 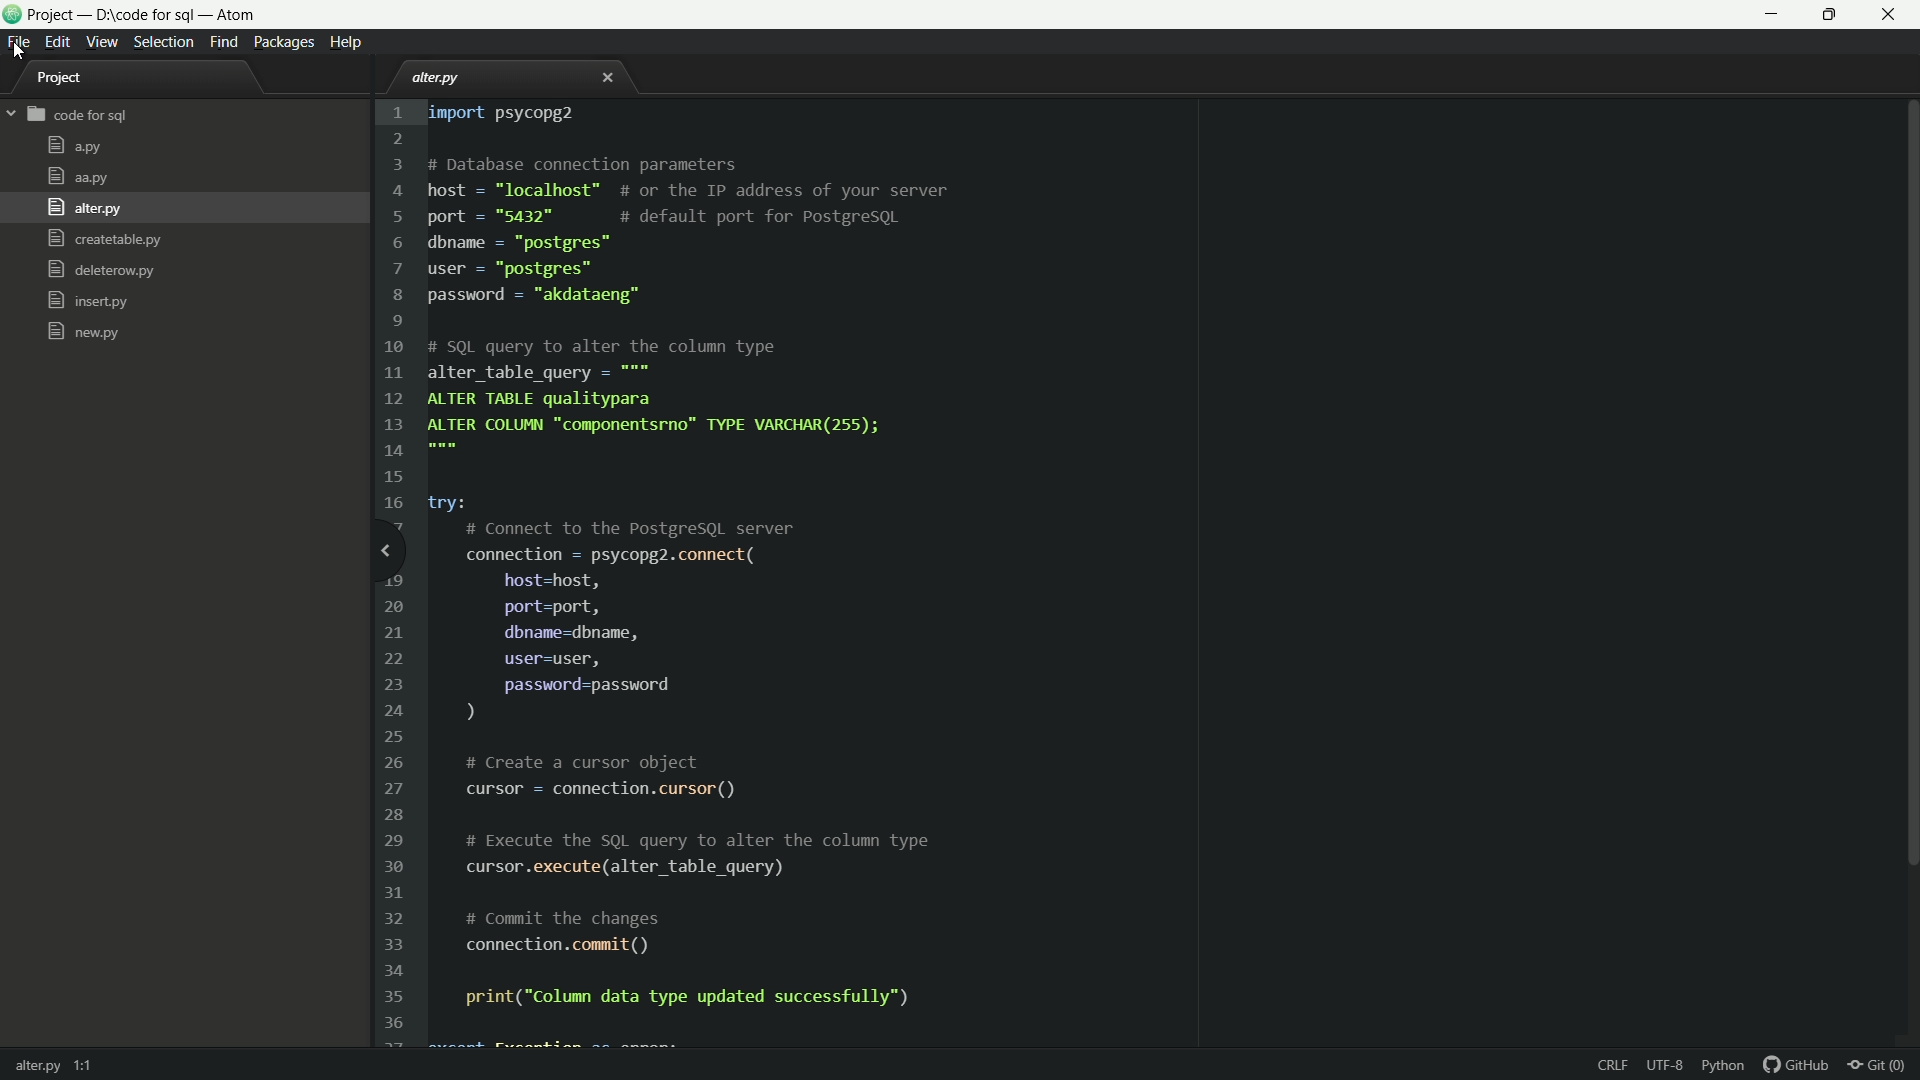 What do you see at coordinates (103, 240) in the screenshot?
I see `createtable.py file` at bounding box center [103, 240].